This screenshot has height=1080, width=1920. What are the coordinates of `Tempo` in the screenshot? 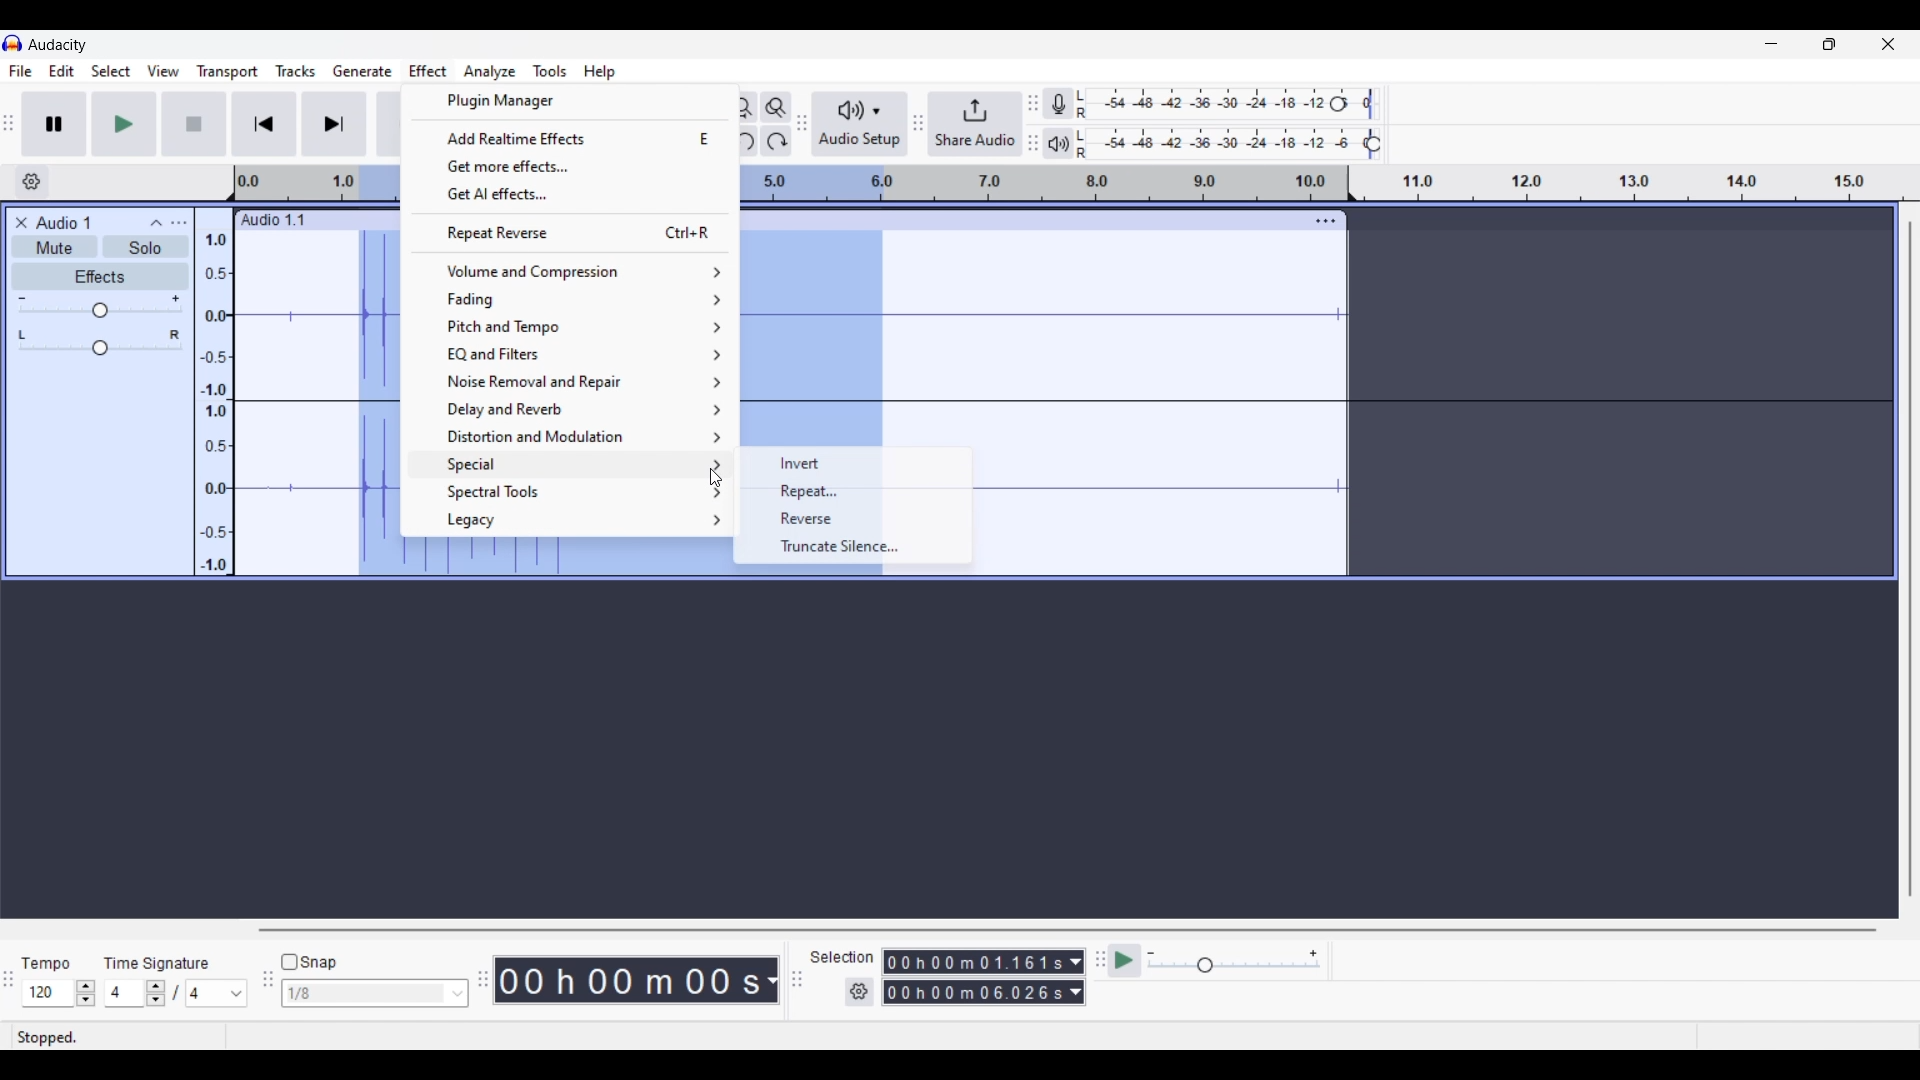 It's located at (45, 962).